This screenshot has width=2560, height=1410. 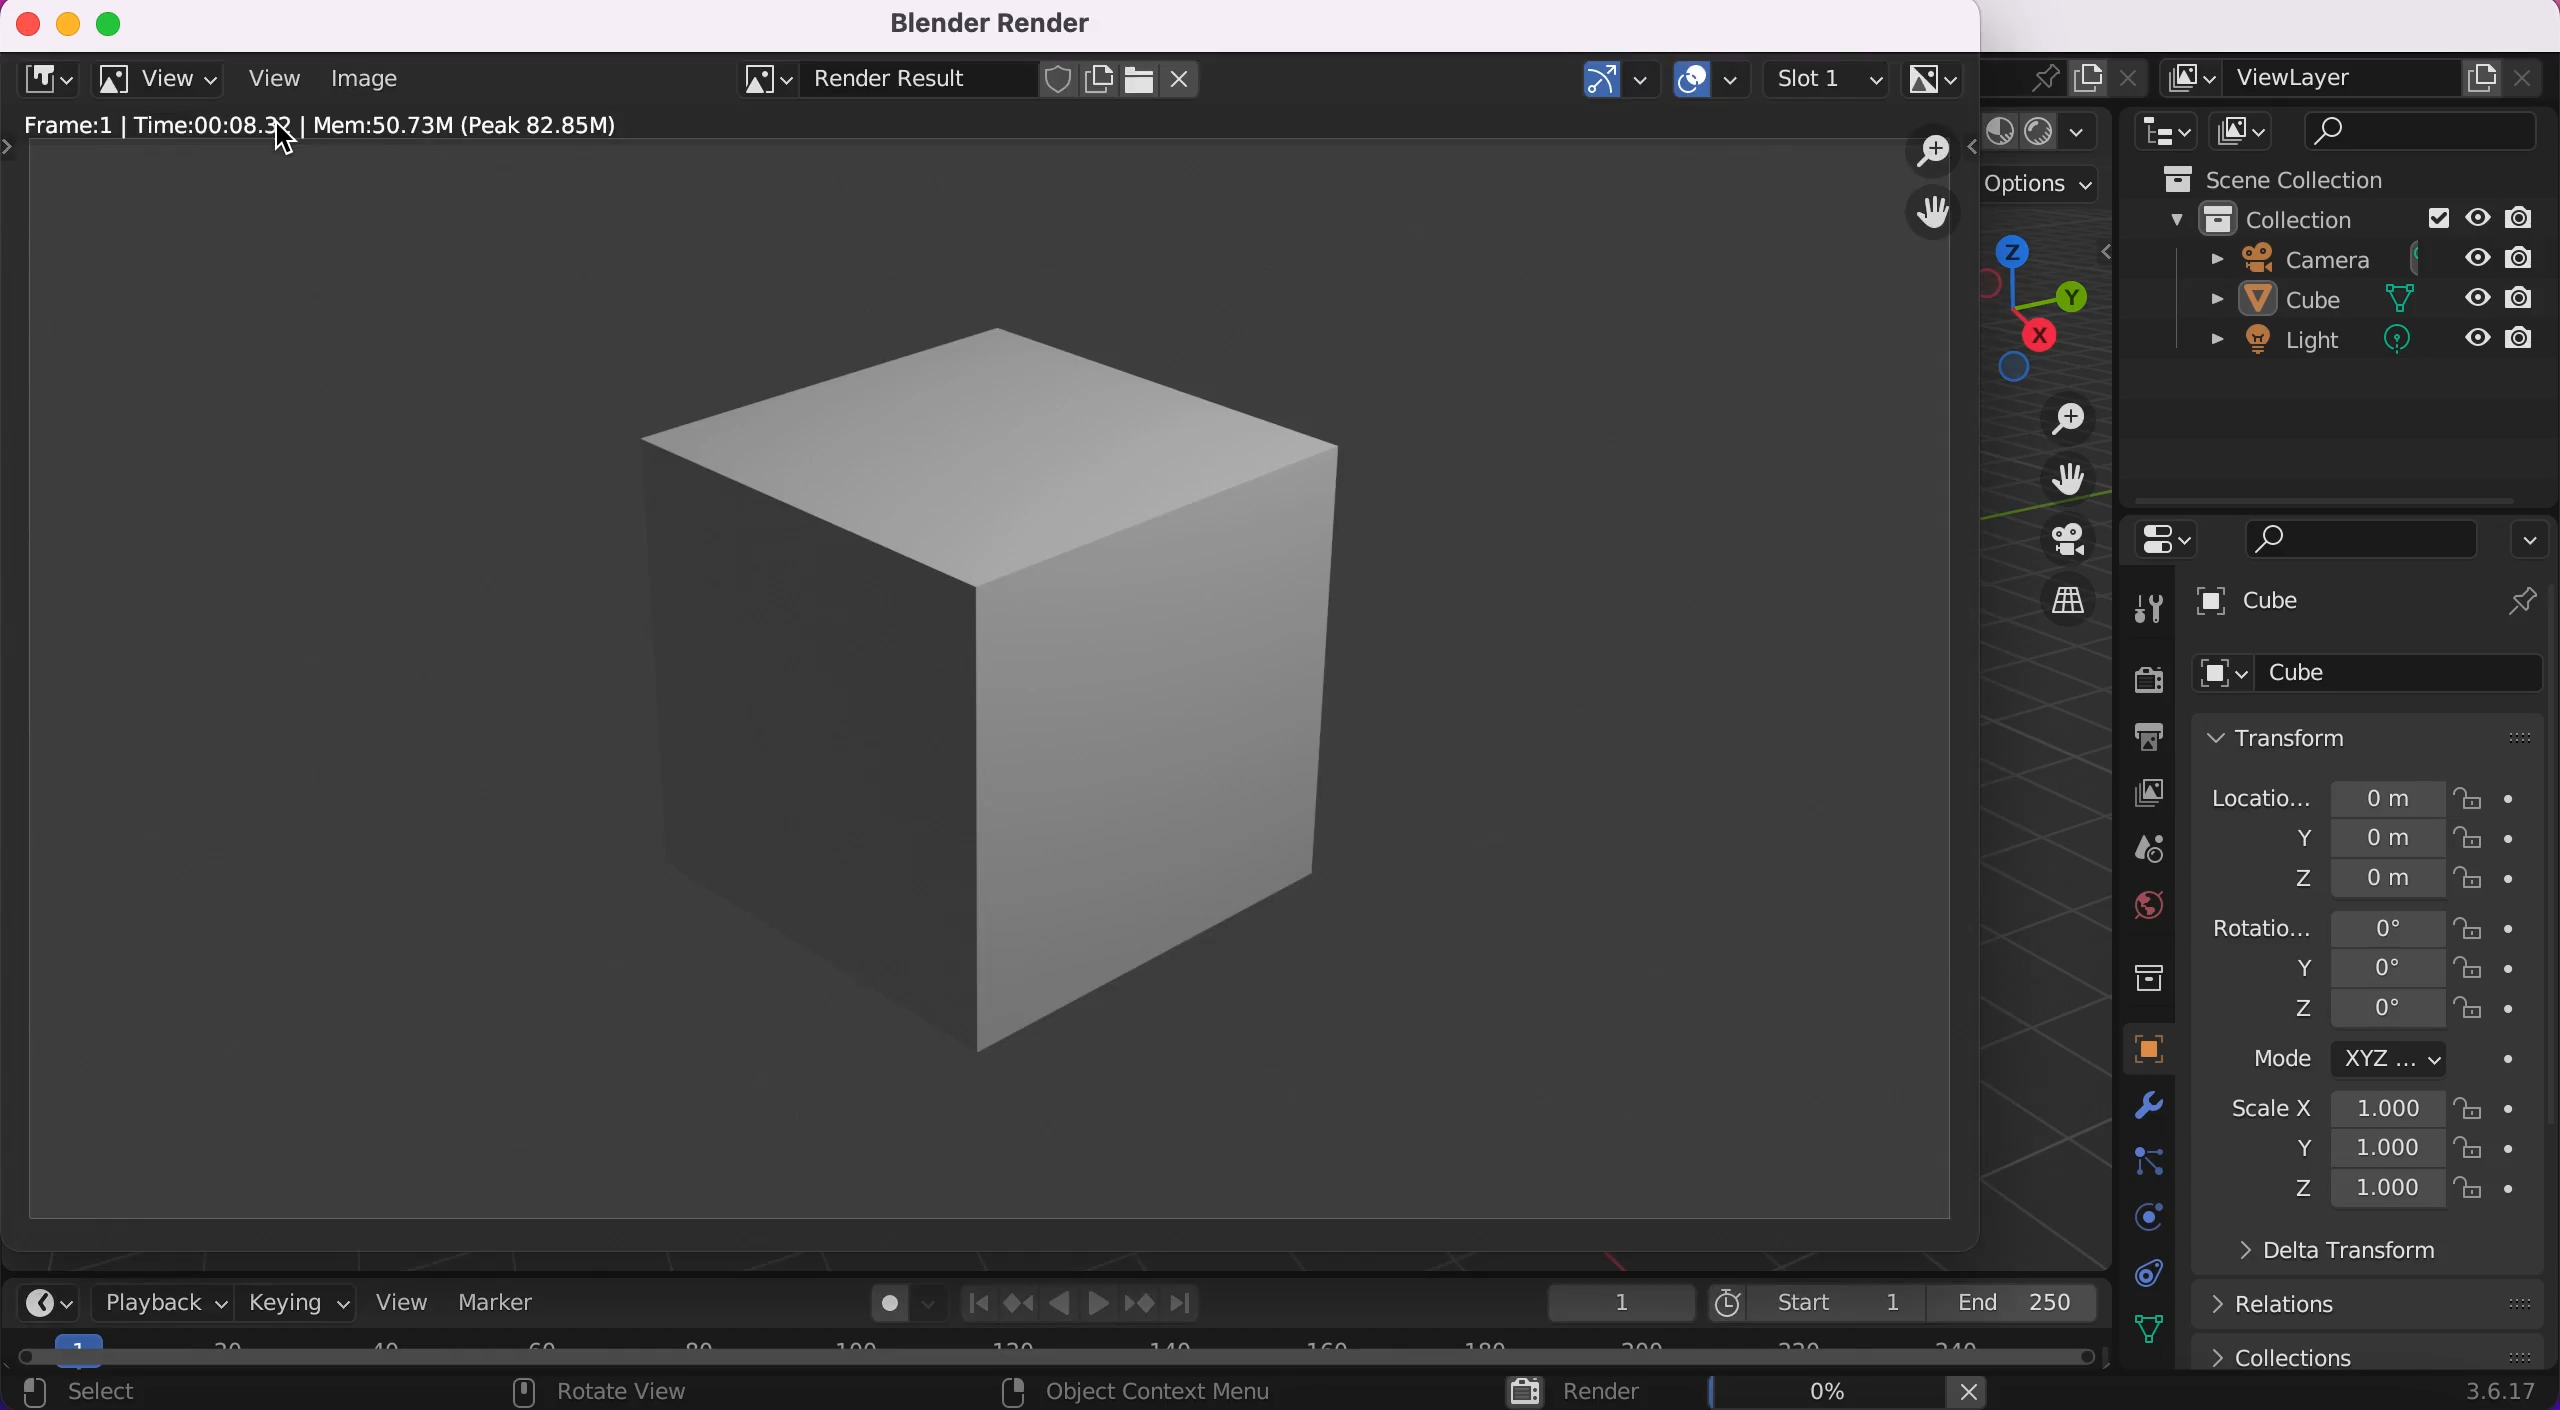 I want to click on disable in render, so click(x=2524, y=335).